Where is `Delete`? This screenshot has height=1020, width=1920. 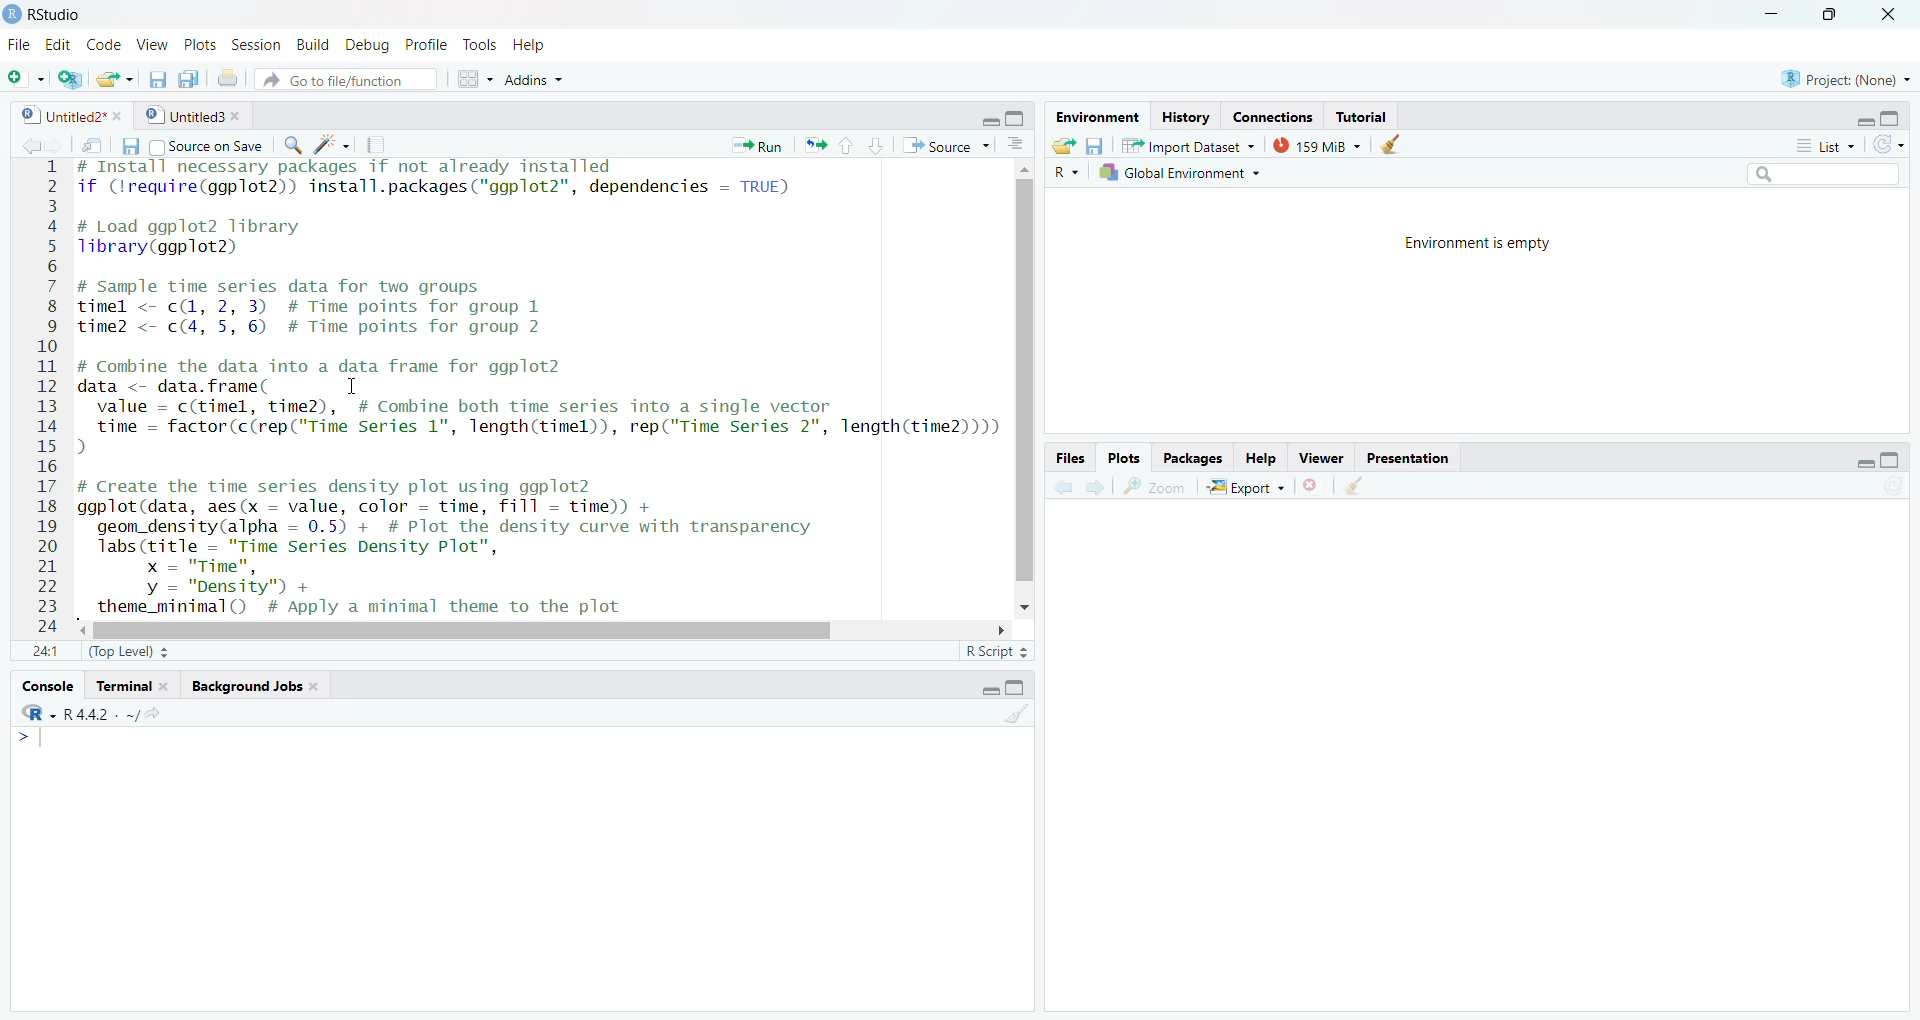 Delete is located at coordinates (1312, 487).